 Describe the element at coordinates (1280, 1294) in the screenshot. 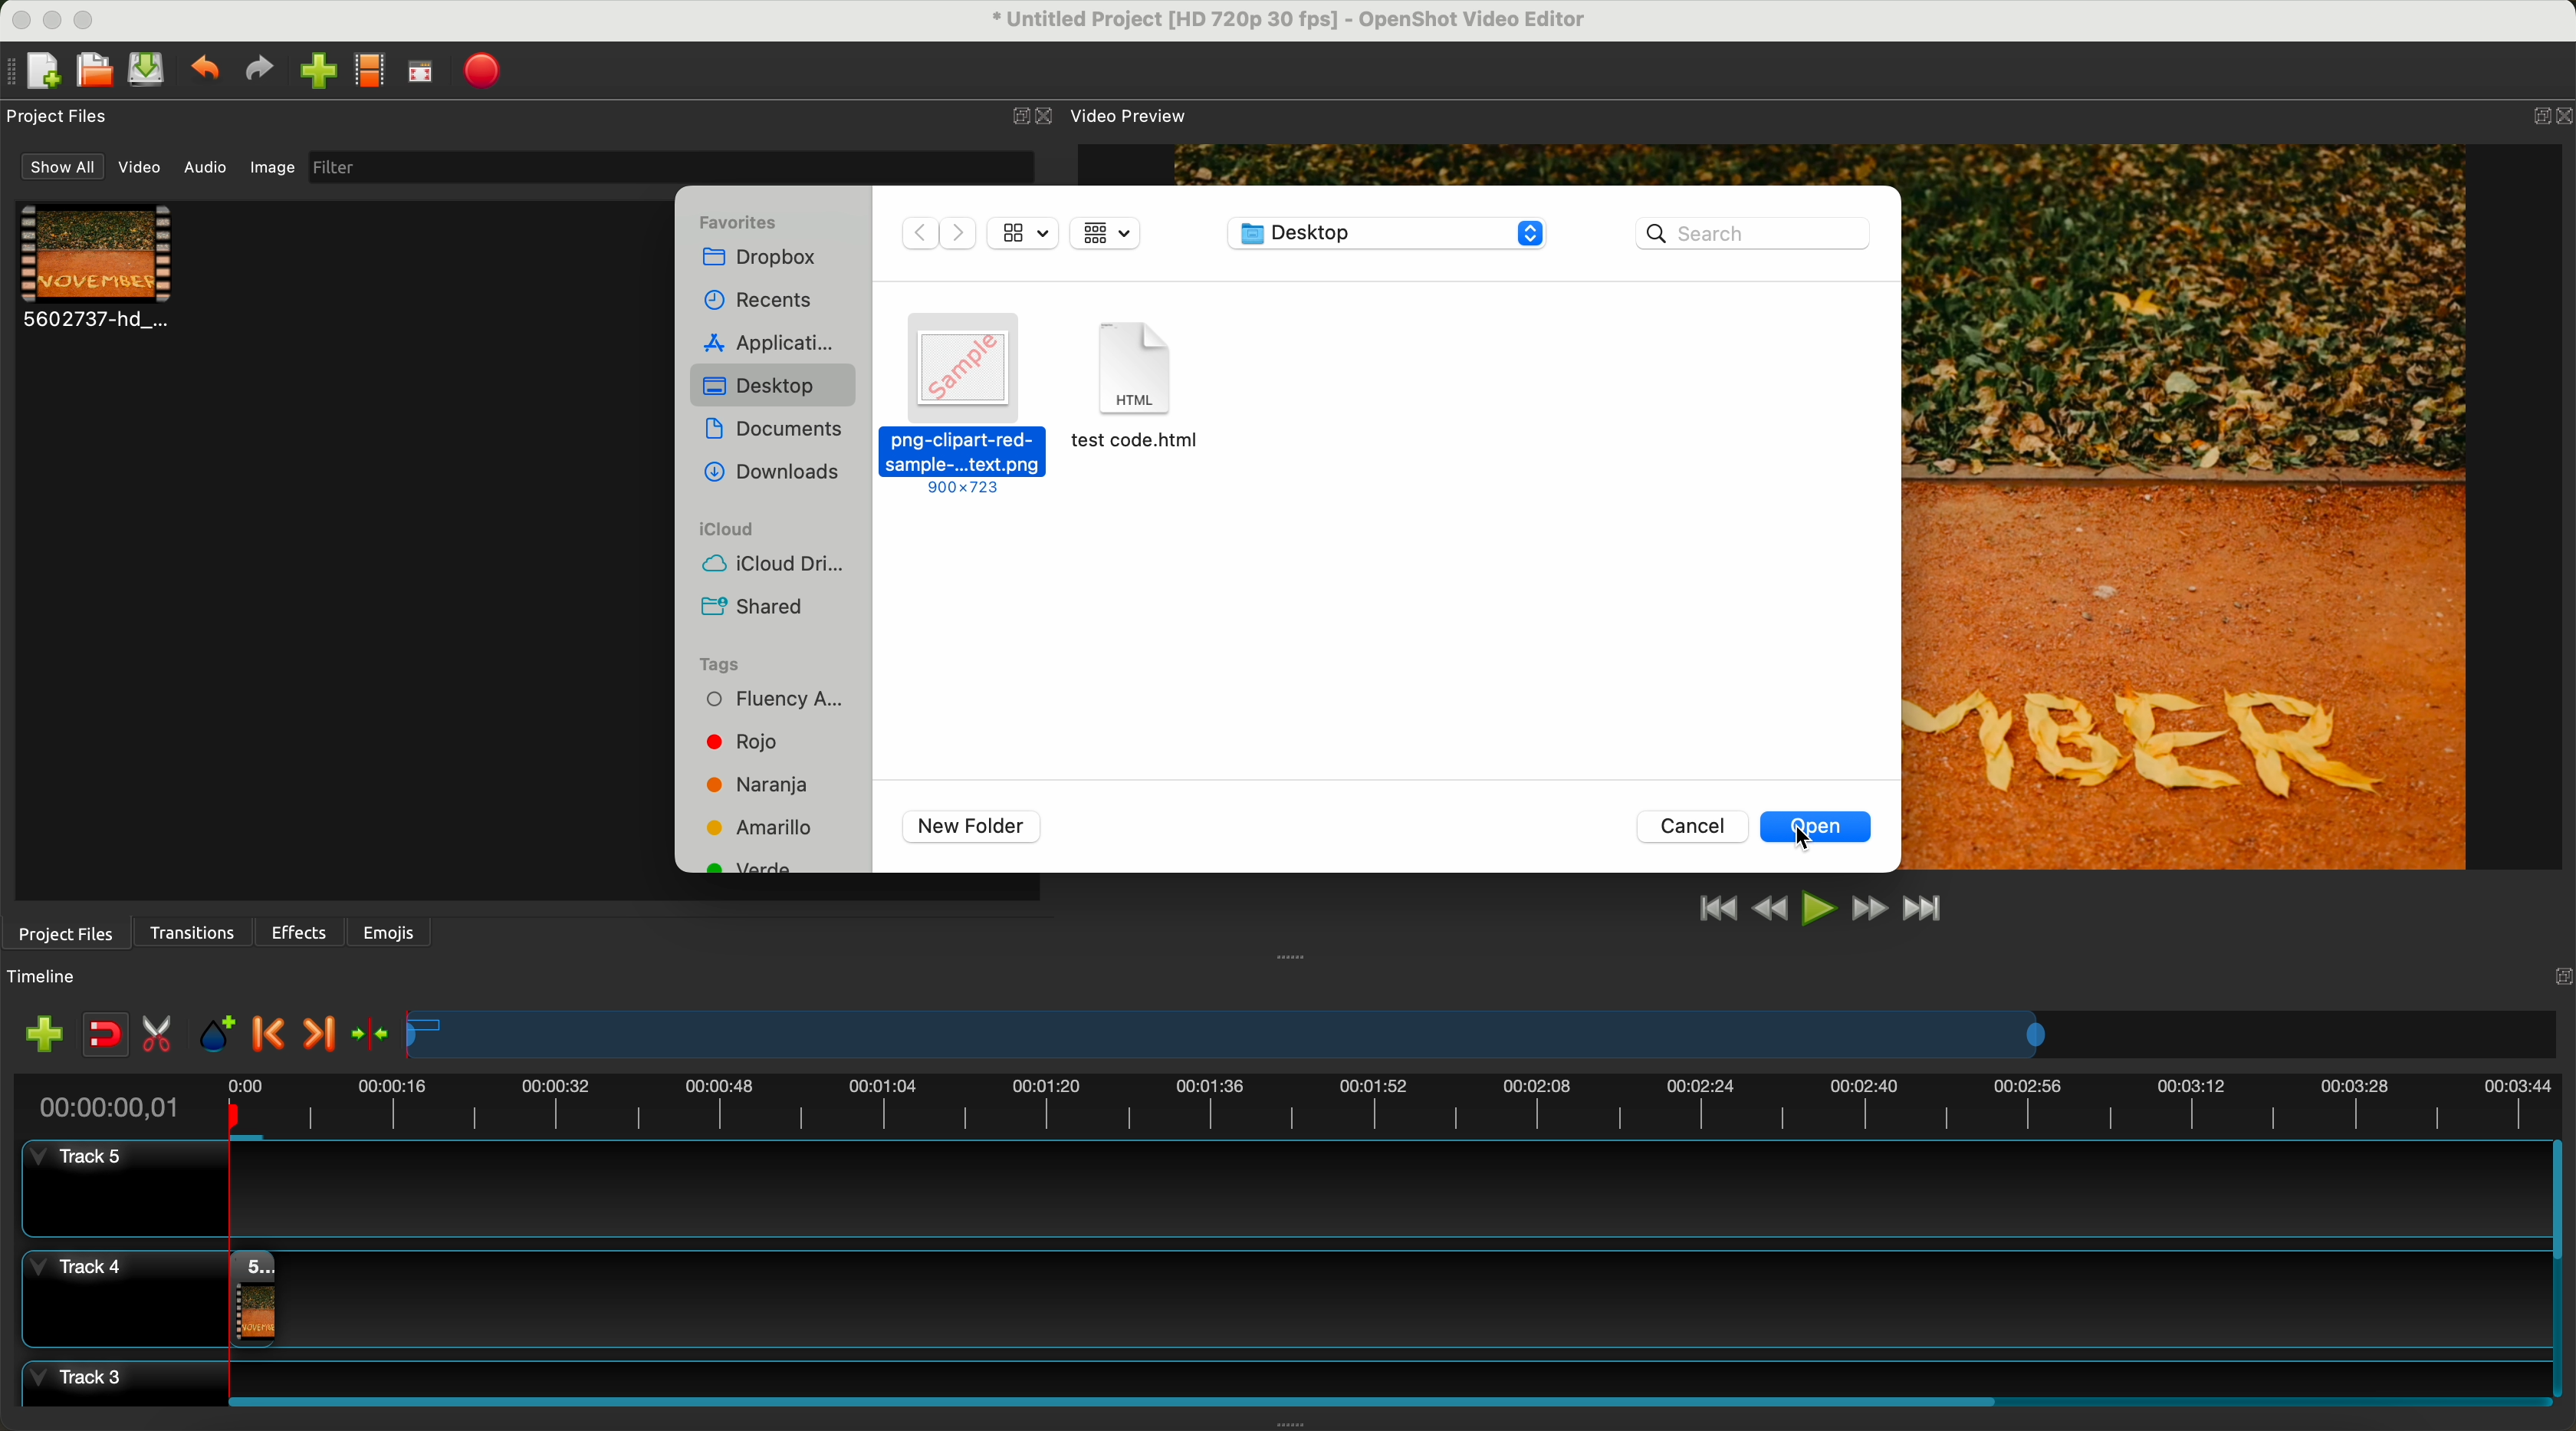

I see `track 4` at that location.